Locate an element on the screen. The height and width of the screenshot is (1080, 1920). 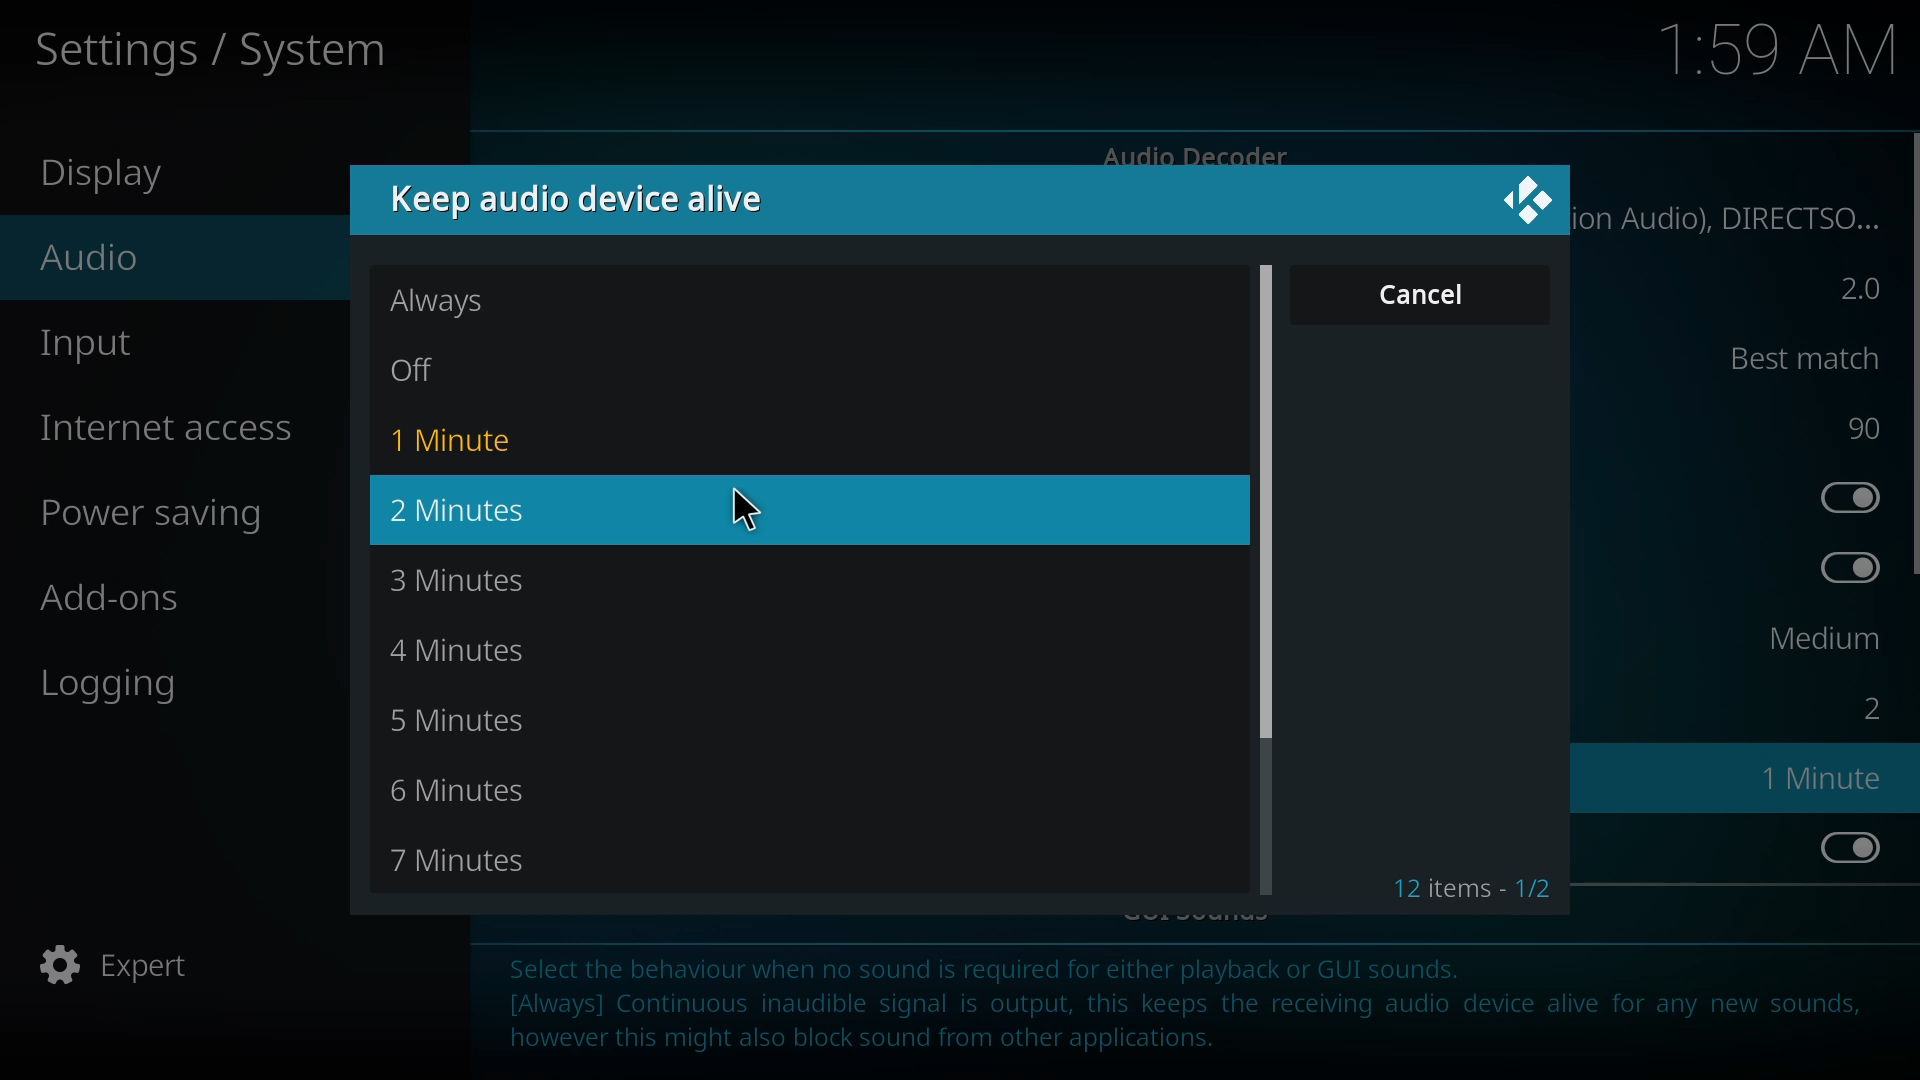
2 is located at coordinates (1850, 289).